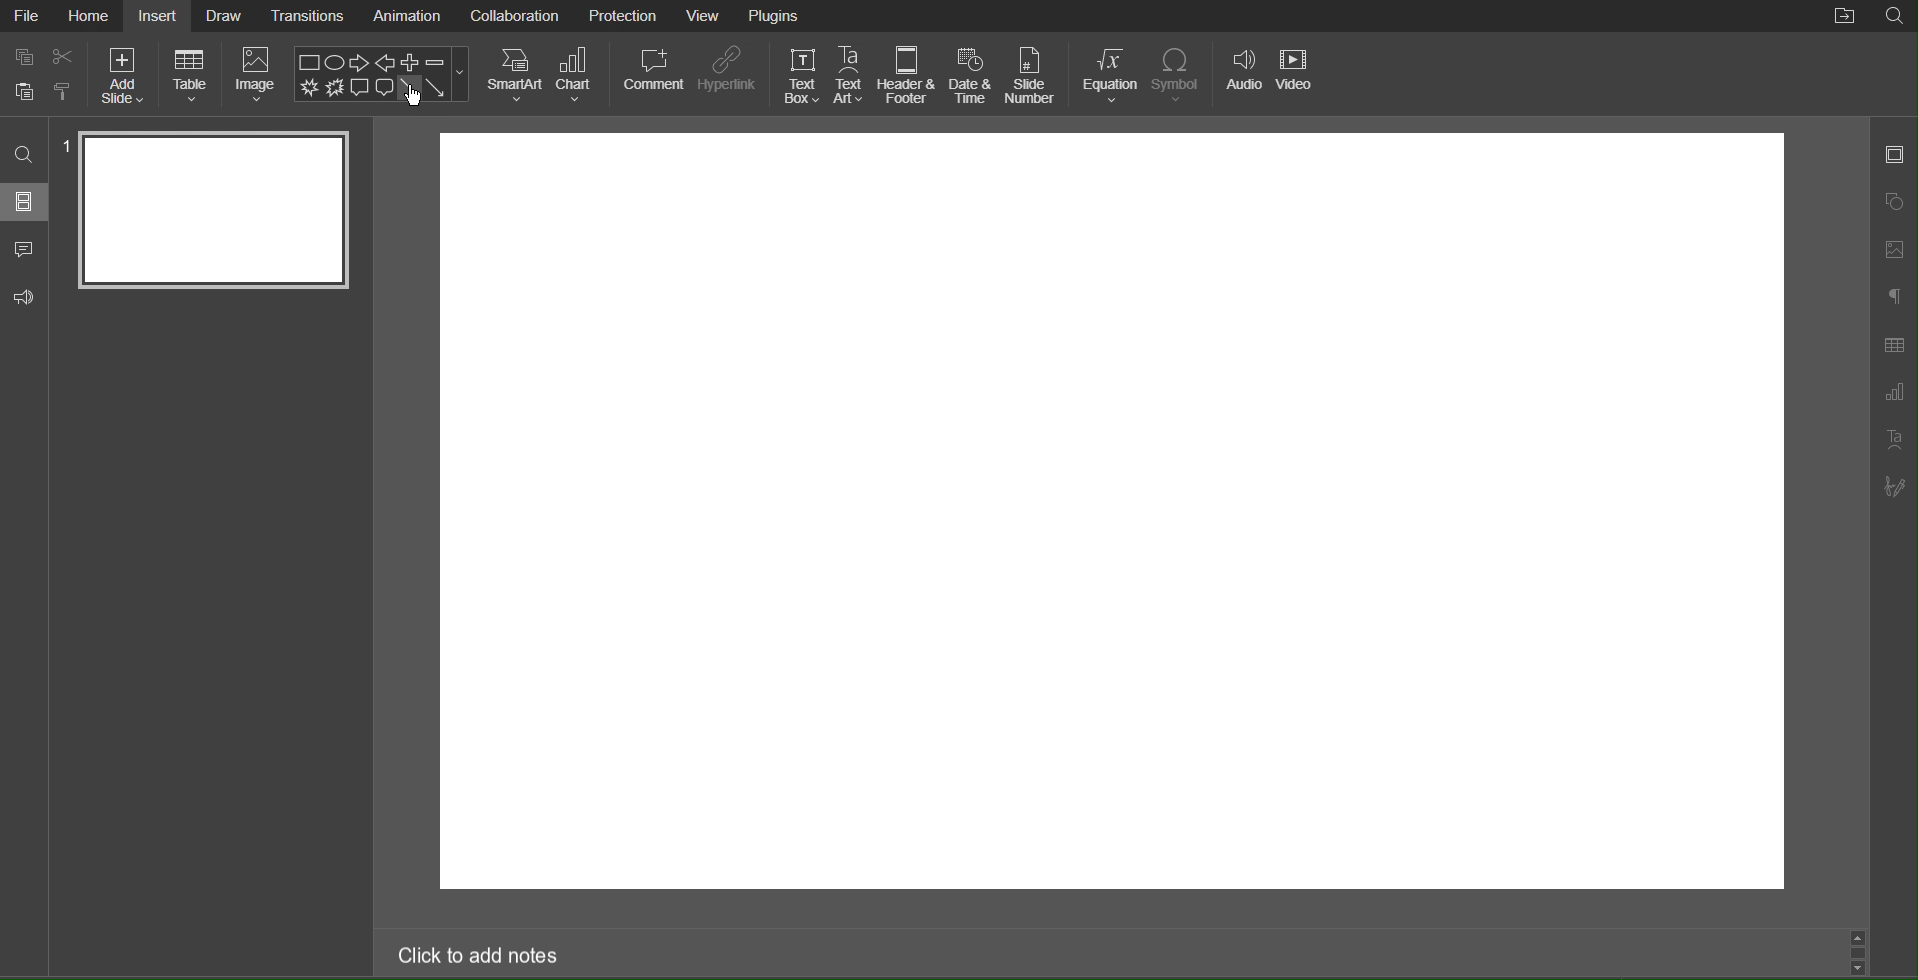  I want to click on Date & Time, so click(971, 76).